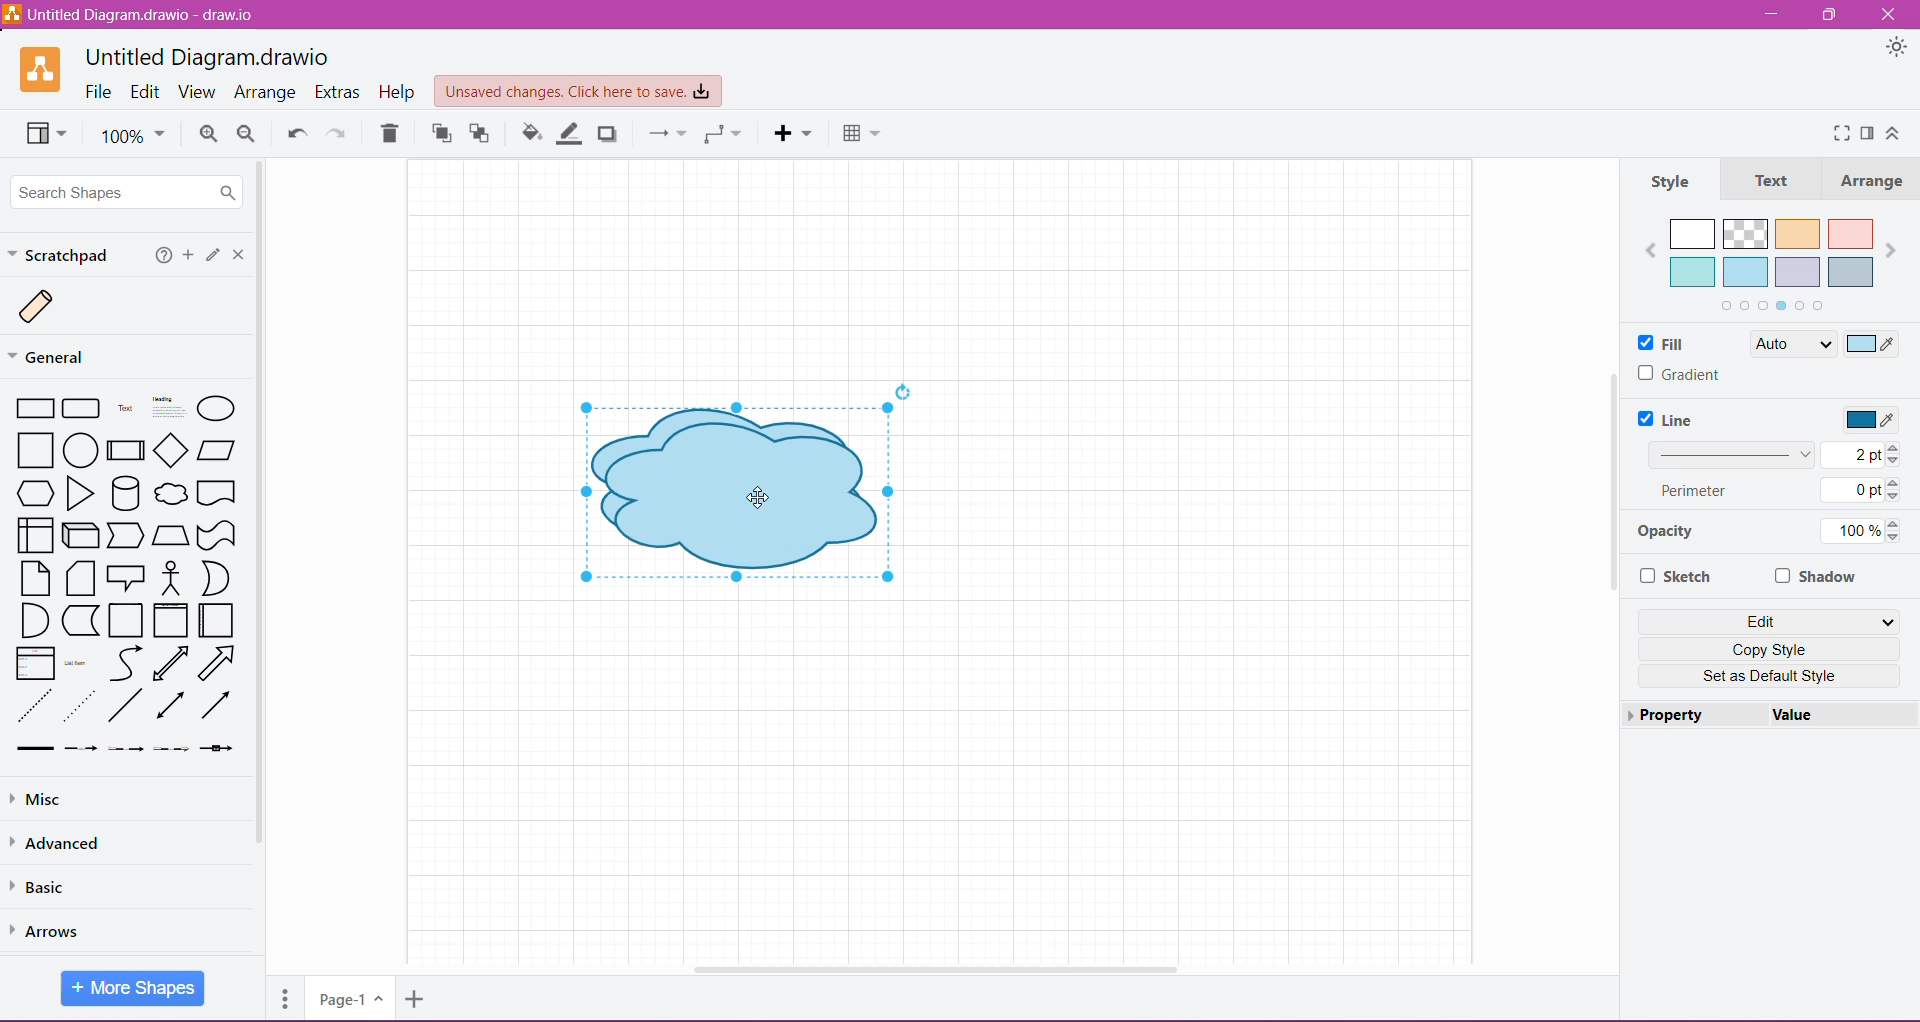 The height and width of the screenshot is (1022, 1920). Describe the element at coordinates (1838, 134) in the screenshot. I see `Fullscreen` at that location.